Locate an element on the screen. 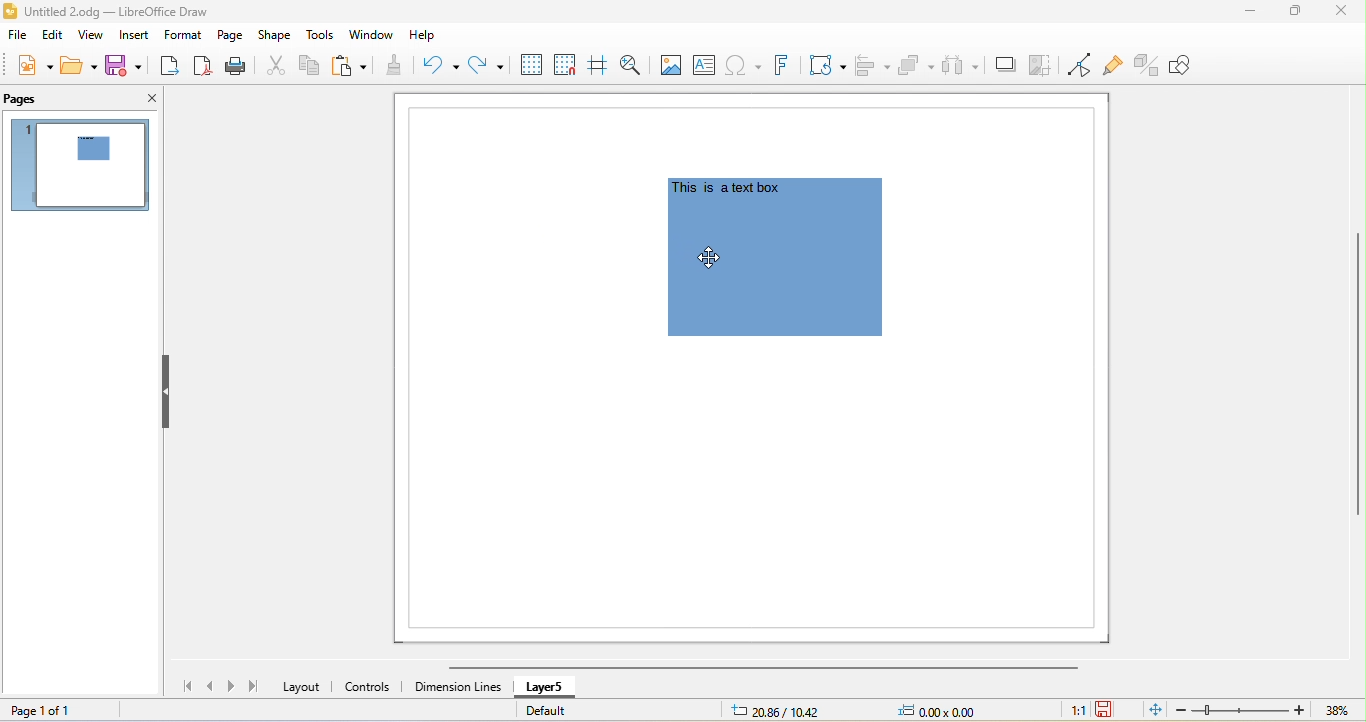 This screenshot has width=1366, height=722. minimize is located at coordinates (1257, 12).